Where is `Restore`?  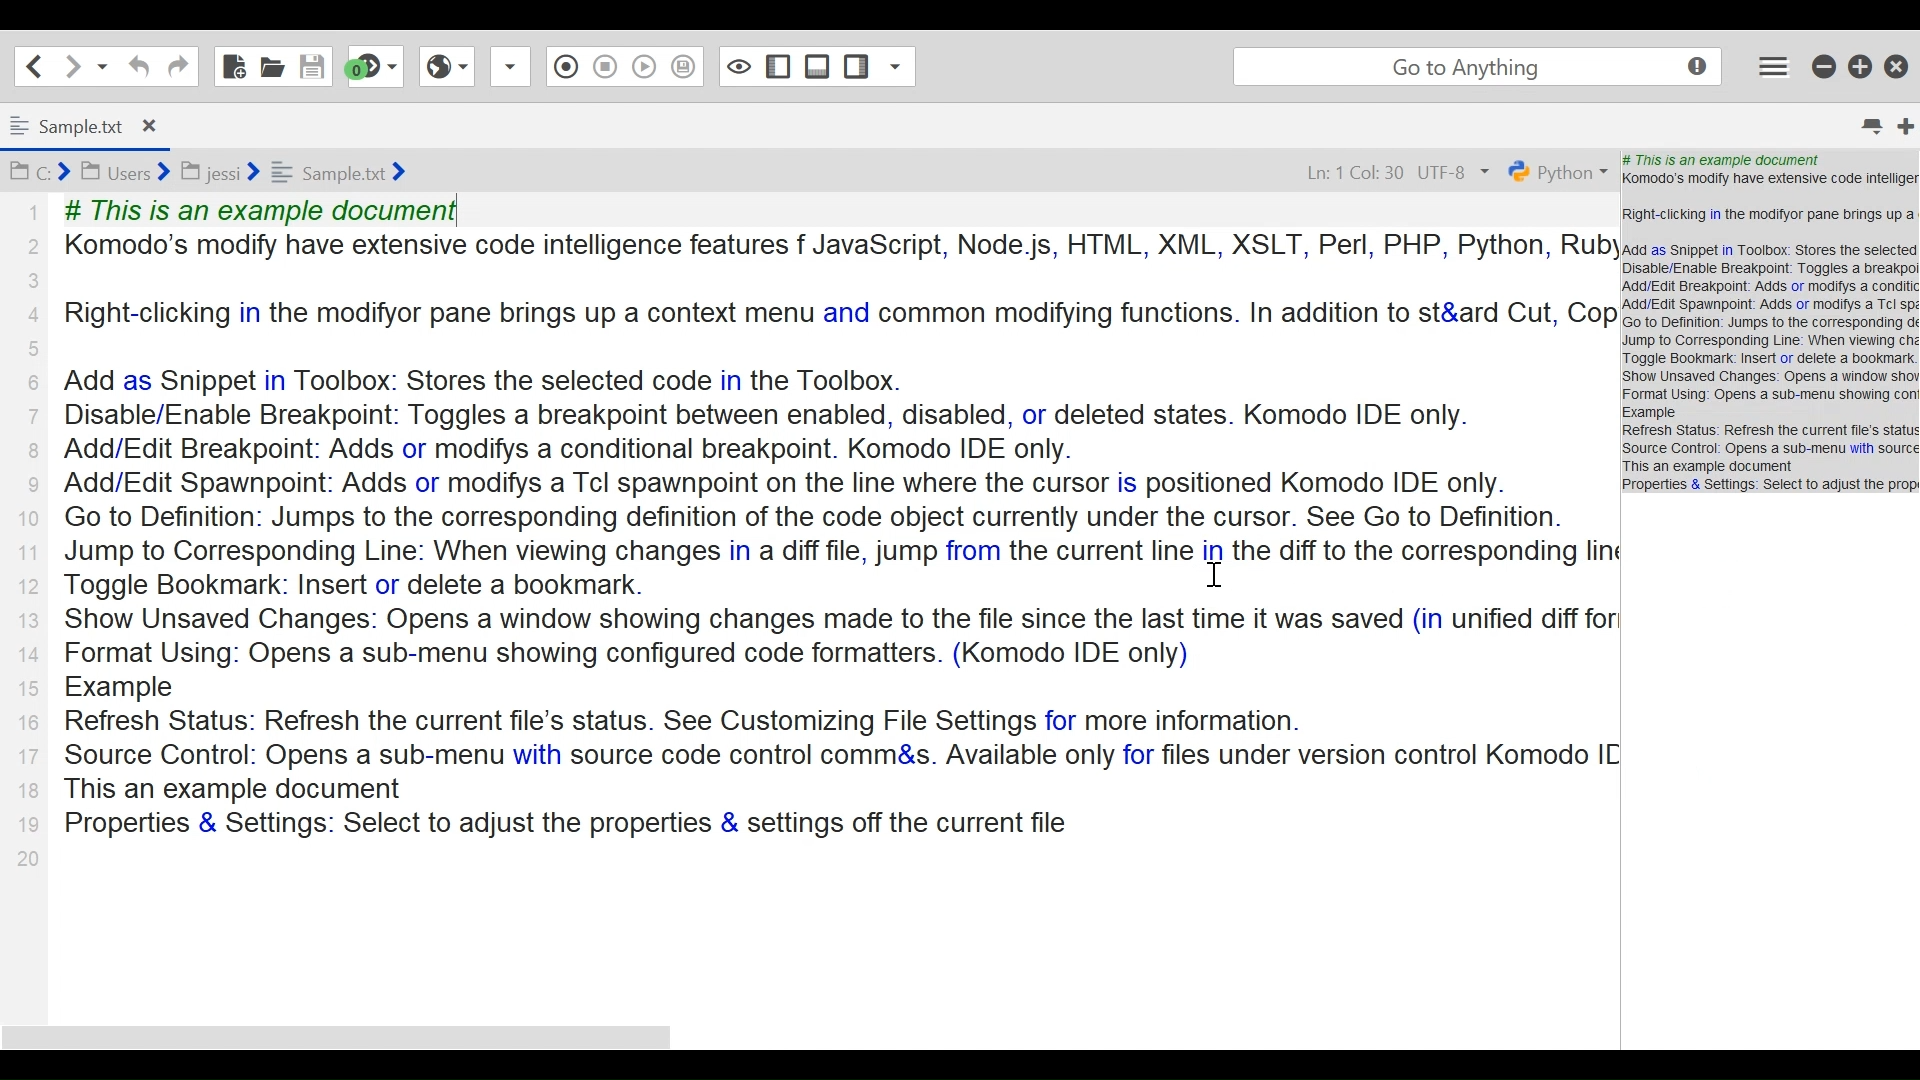
Restore is located at coordinates (1859, 66).